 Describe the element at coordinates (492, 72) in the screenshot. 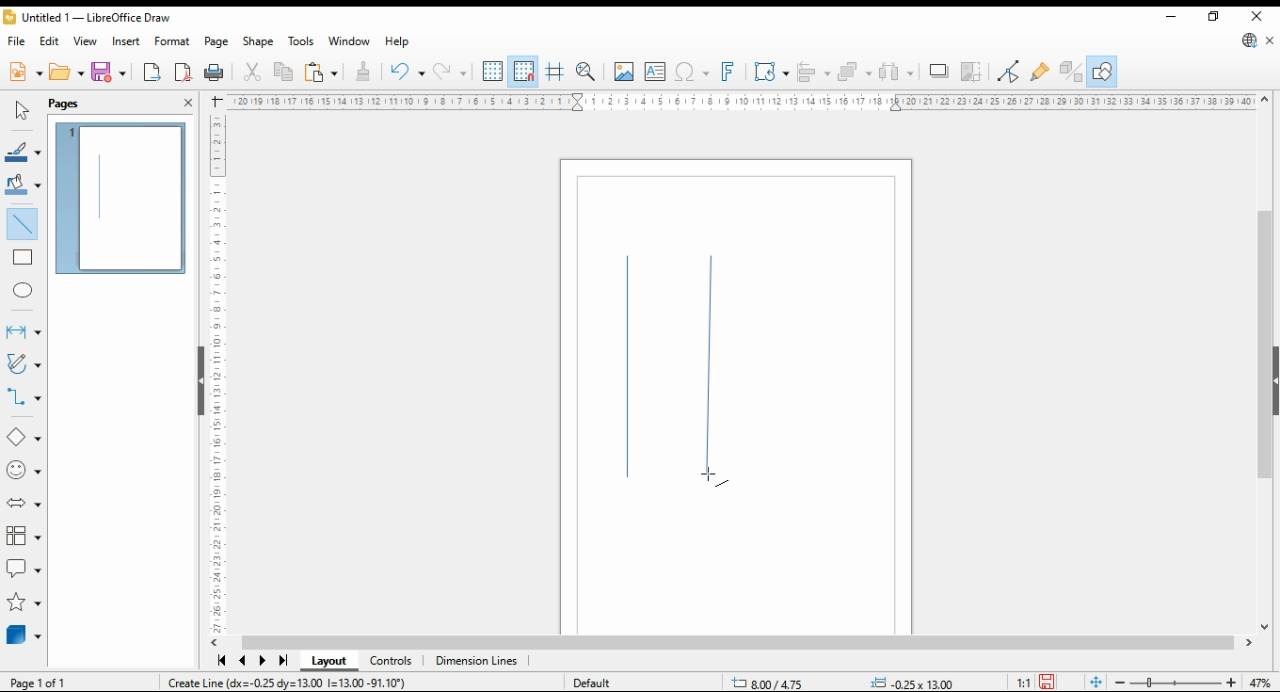

I see `show grids` at that location.